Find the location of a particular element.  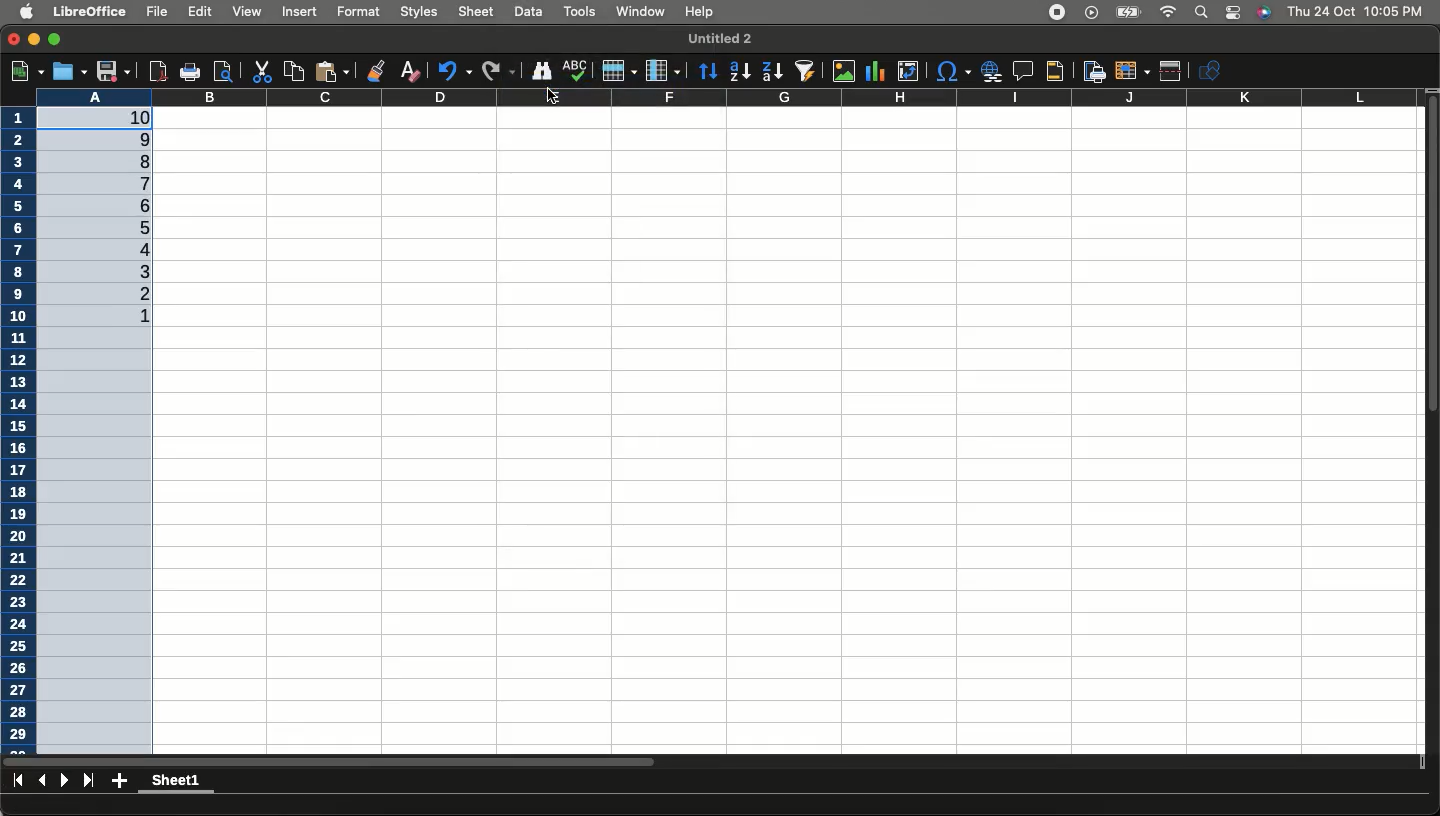

File is located at coordinates (155, 11).